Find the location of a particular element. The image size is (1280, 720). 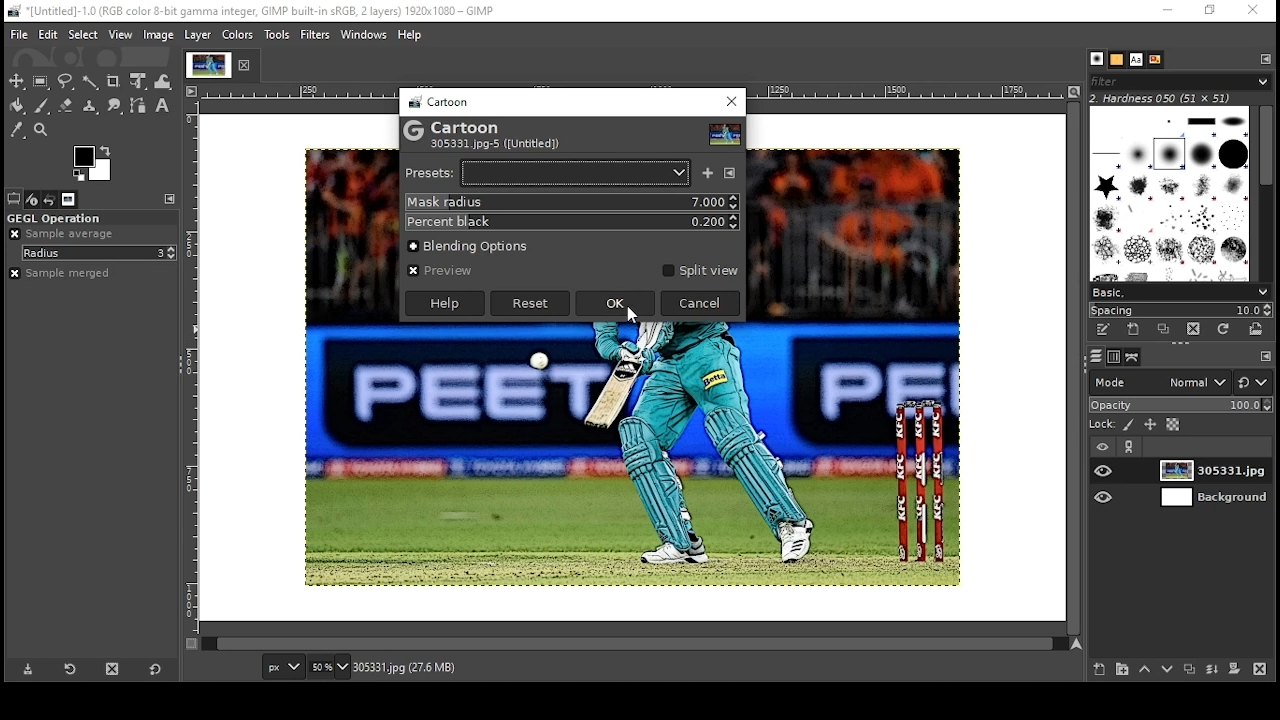

link is located at coordinates (1131, 448).